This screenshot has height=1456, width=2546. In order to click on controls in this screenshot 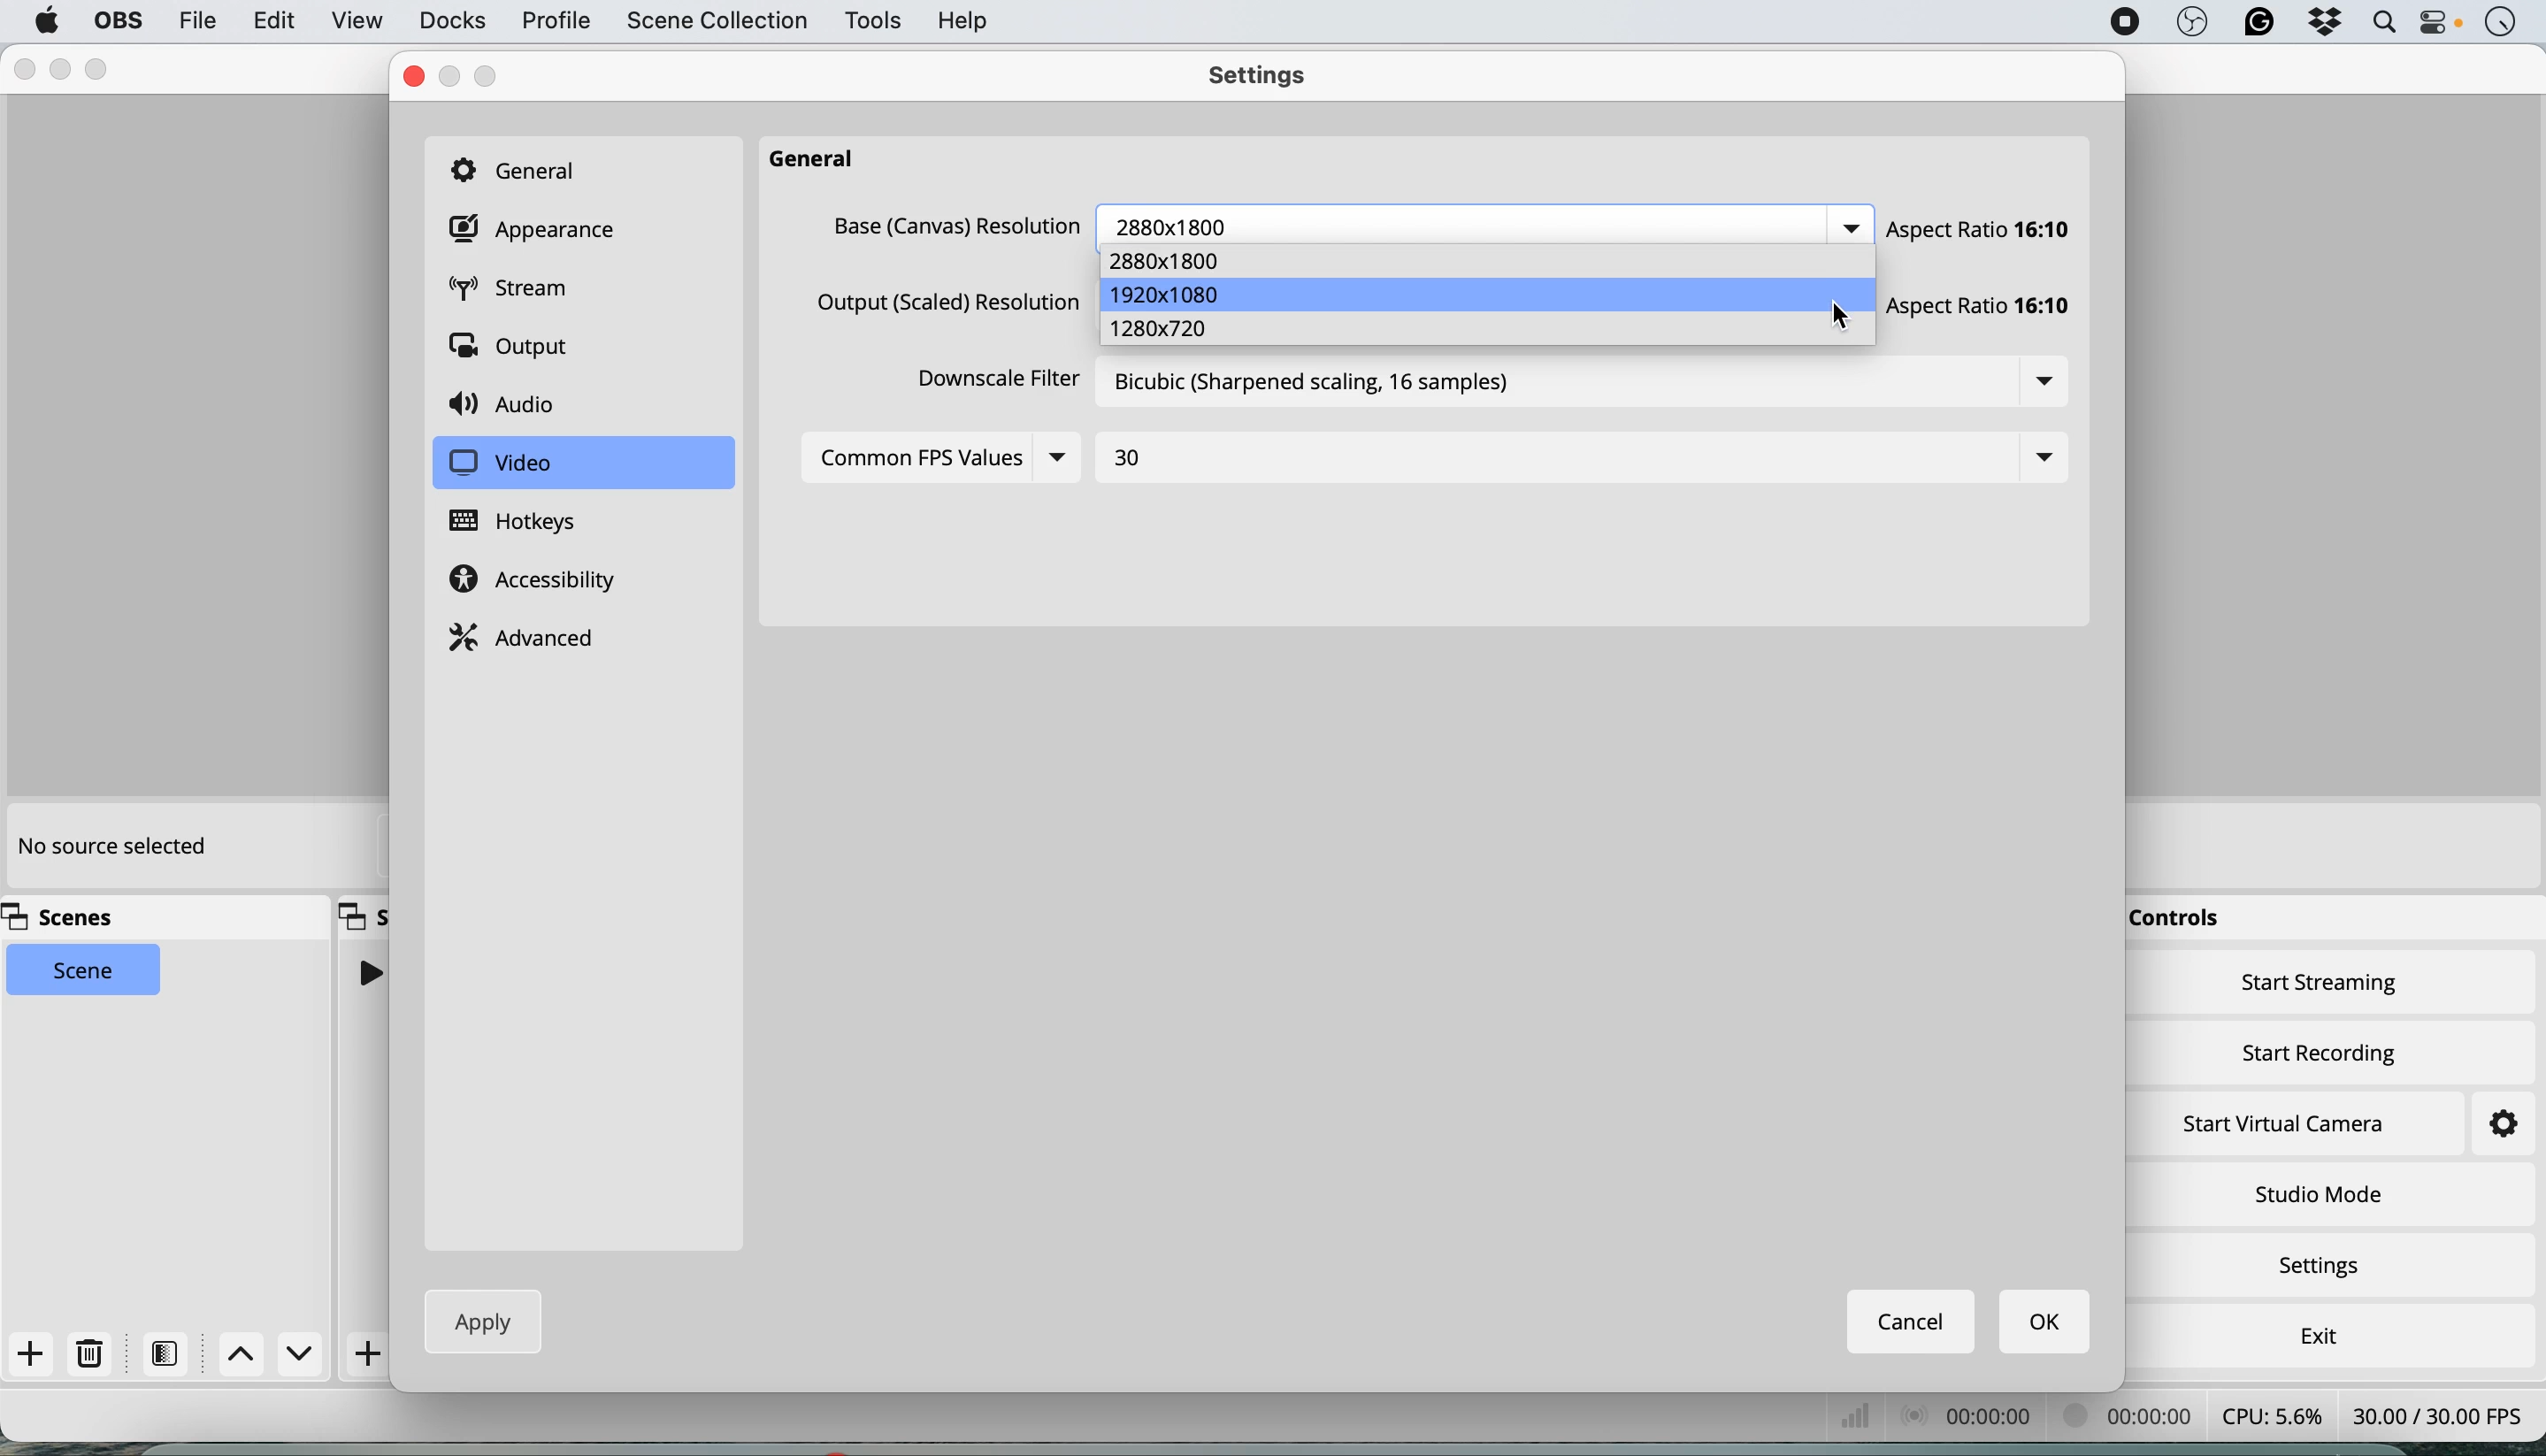, I will do `click(2183, 920)`.